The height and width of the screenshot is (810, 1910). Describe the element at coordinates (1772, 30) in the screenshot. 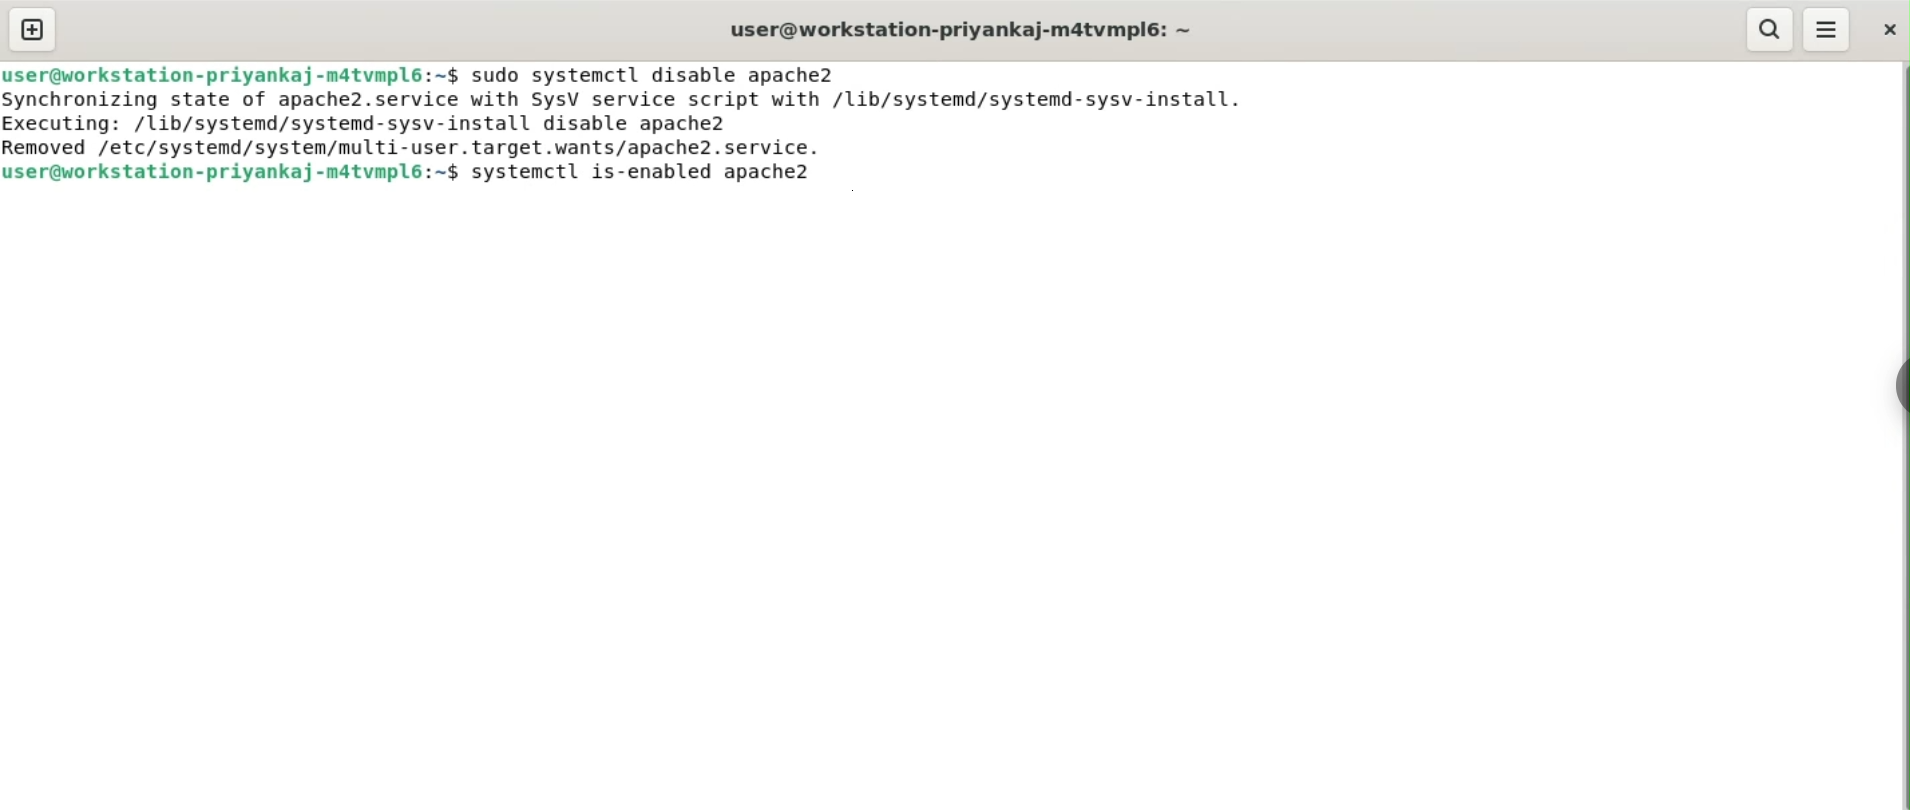

I see `search` at that location.